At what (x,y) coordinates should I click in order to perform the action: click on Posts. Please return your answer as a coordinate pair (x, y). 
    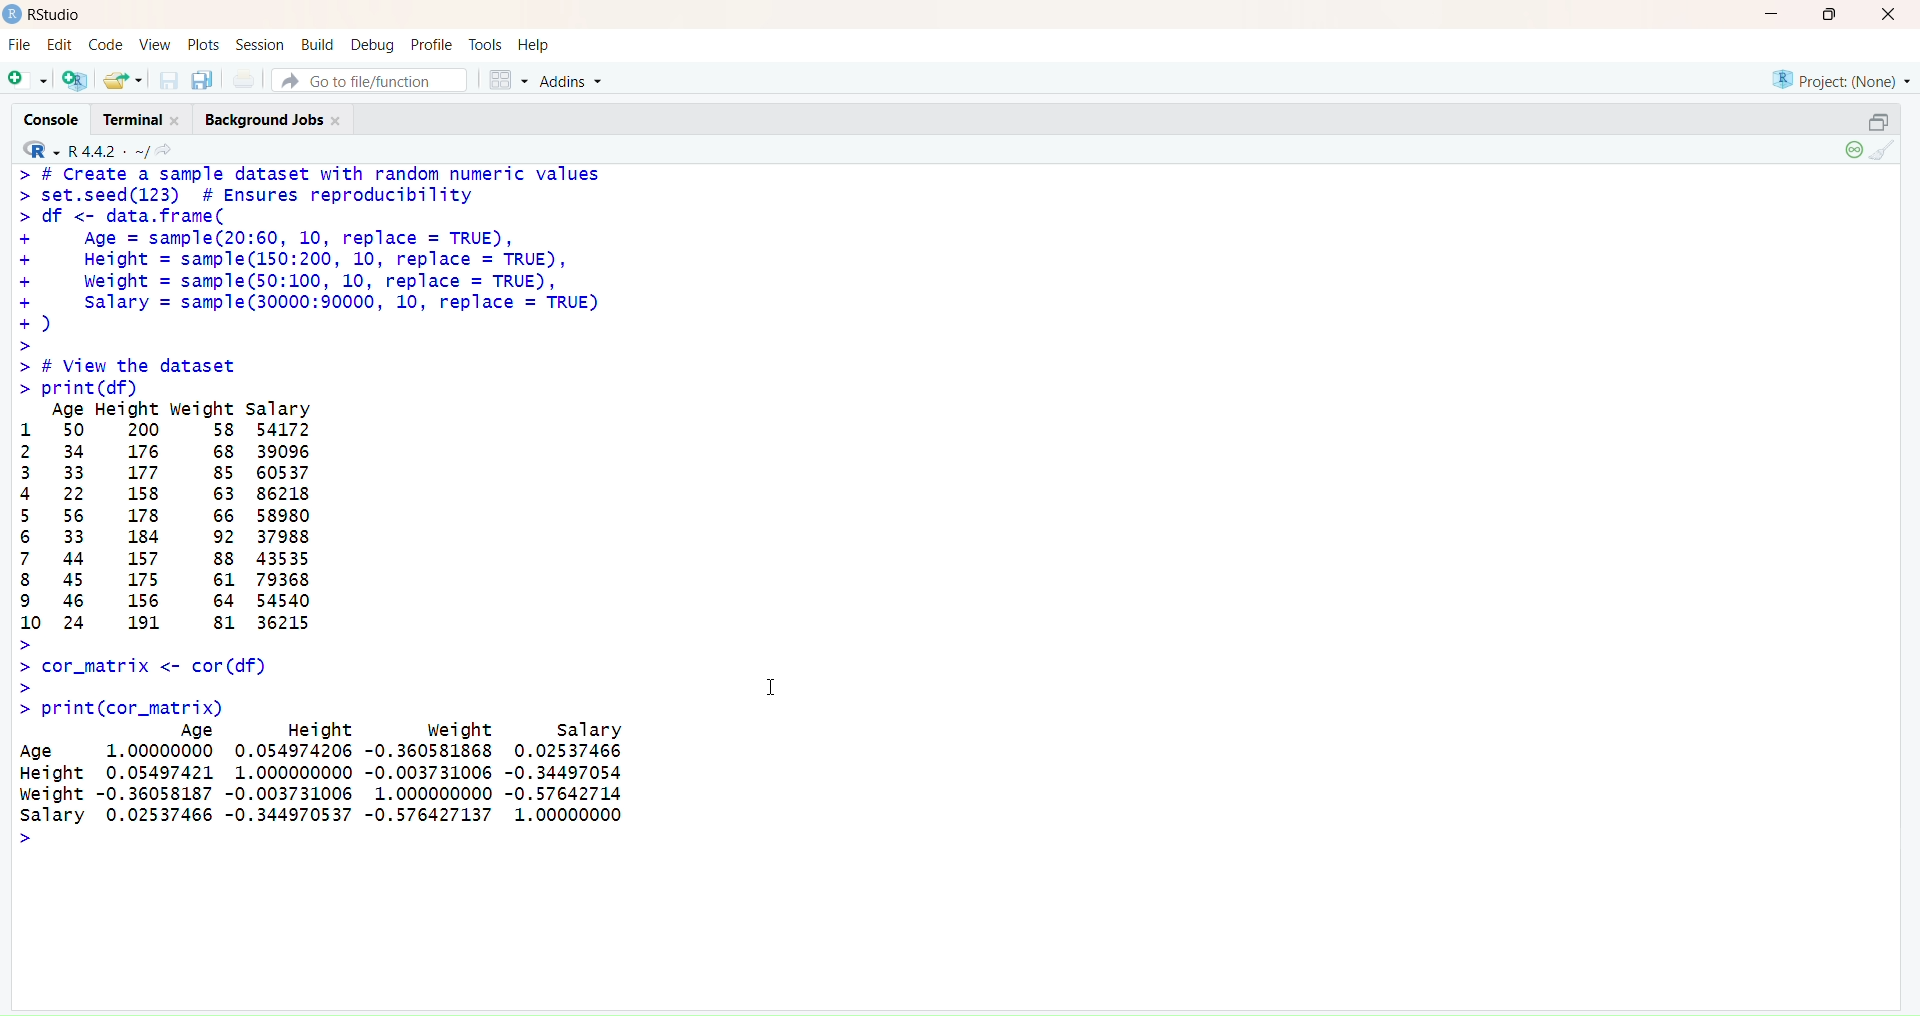
    Looking at the image, I should click on (200, 44).